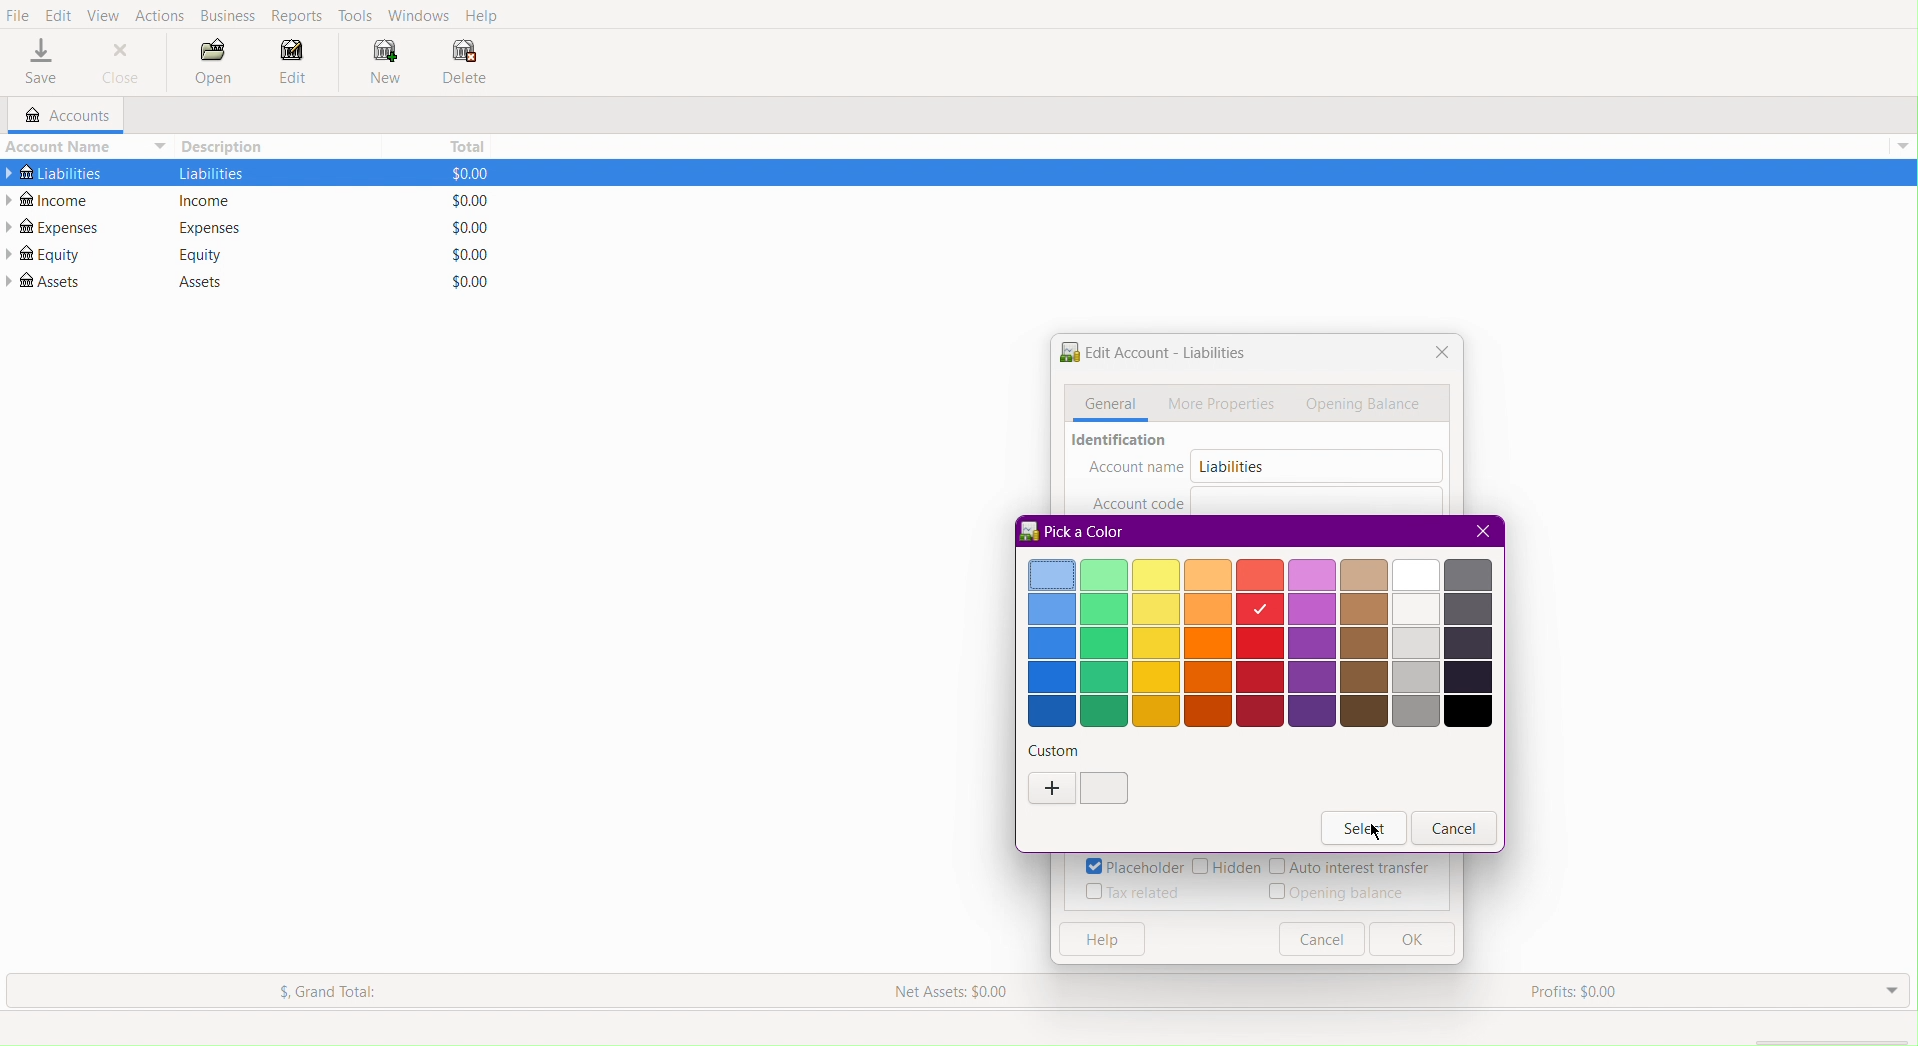 The height and width of the screenshot is (1046, 1918). What do you see at coordinates (46, 281) in the screenshot?
I see `Assets` at bounding box center [46, 281].